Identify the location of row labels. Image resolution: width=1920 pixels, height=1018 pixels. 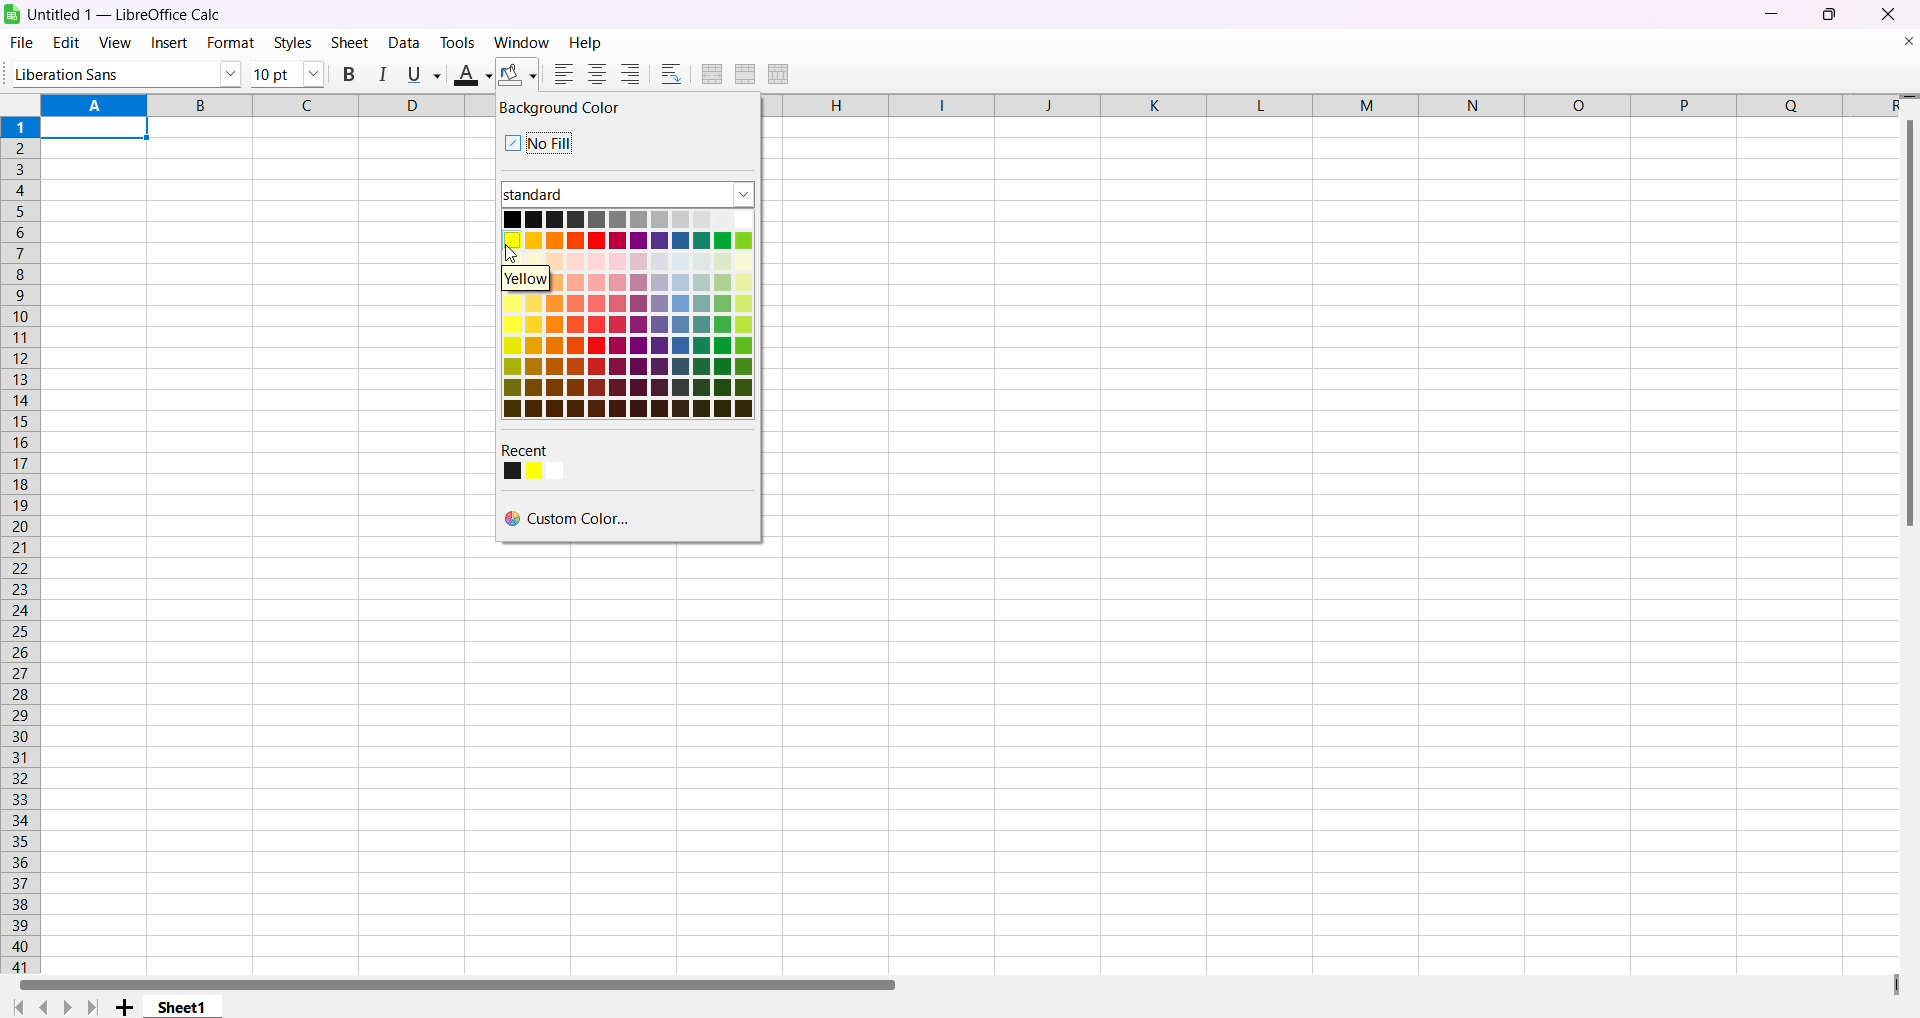
(18, 542).